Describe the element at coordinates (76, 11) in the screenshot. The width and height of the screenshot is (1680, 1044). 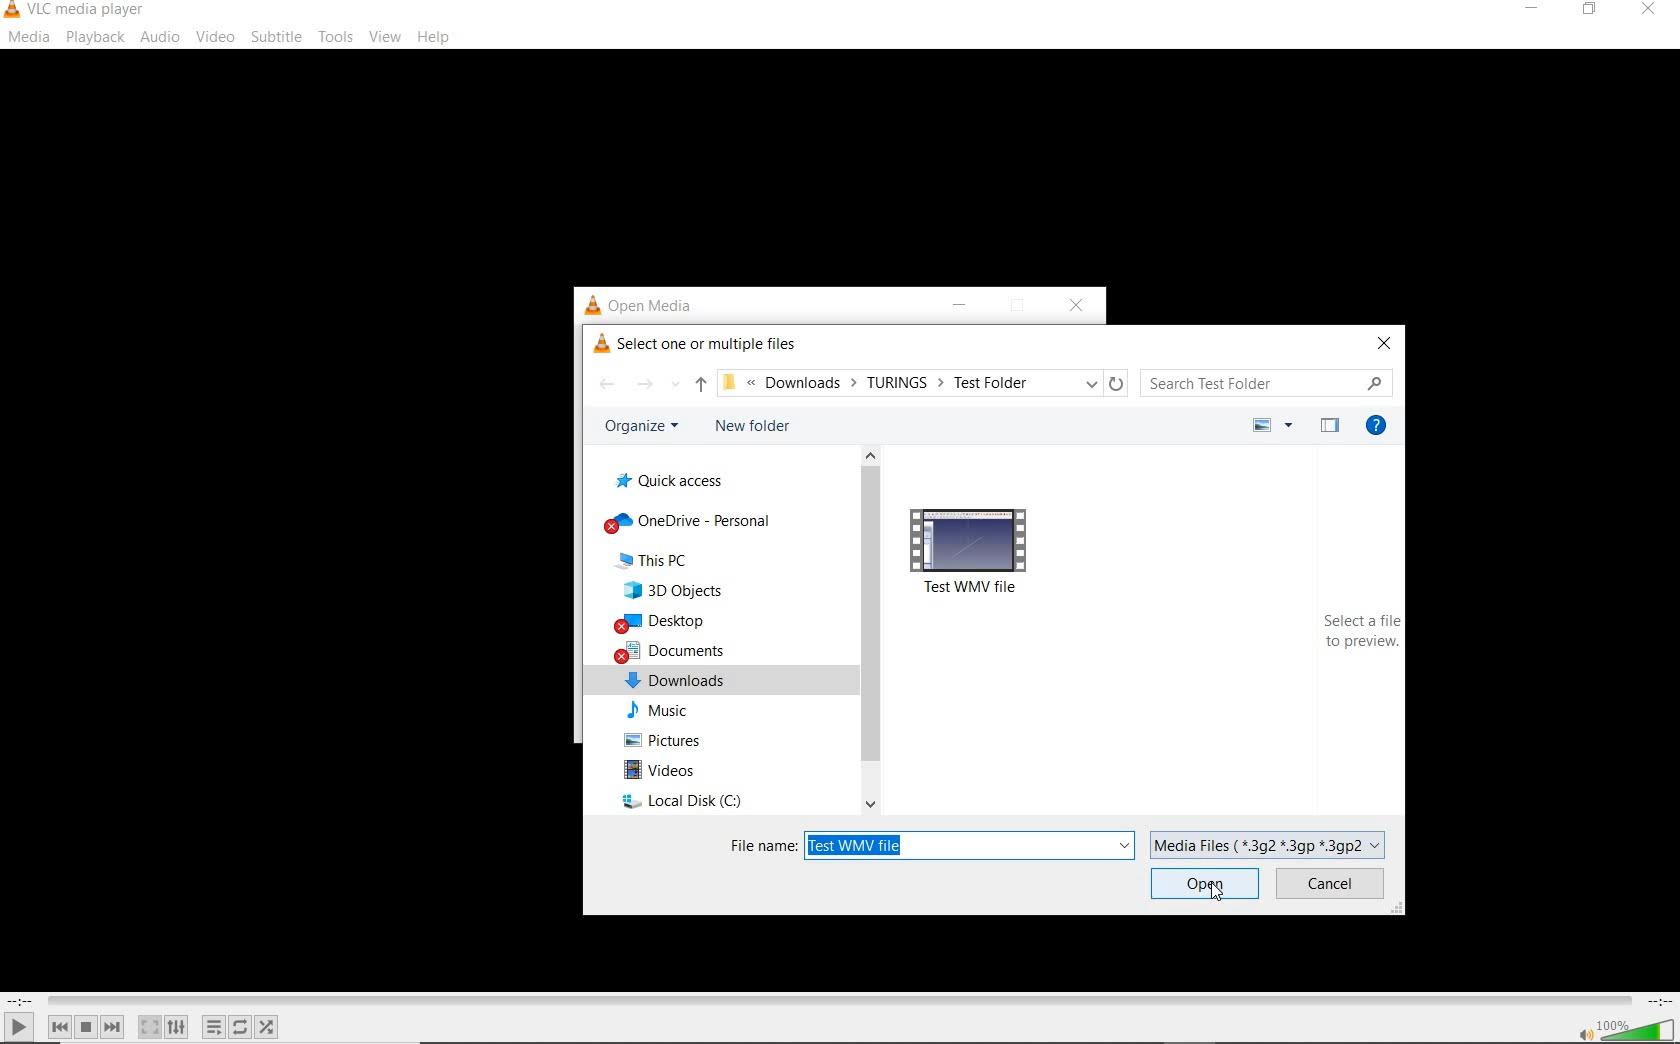
I see `system name` at that location.